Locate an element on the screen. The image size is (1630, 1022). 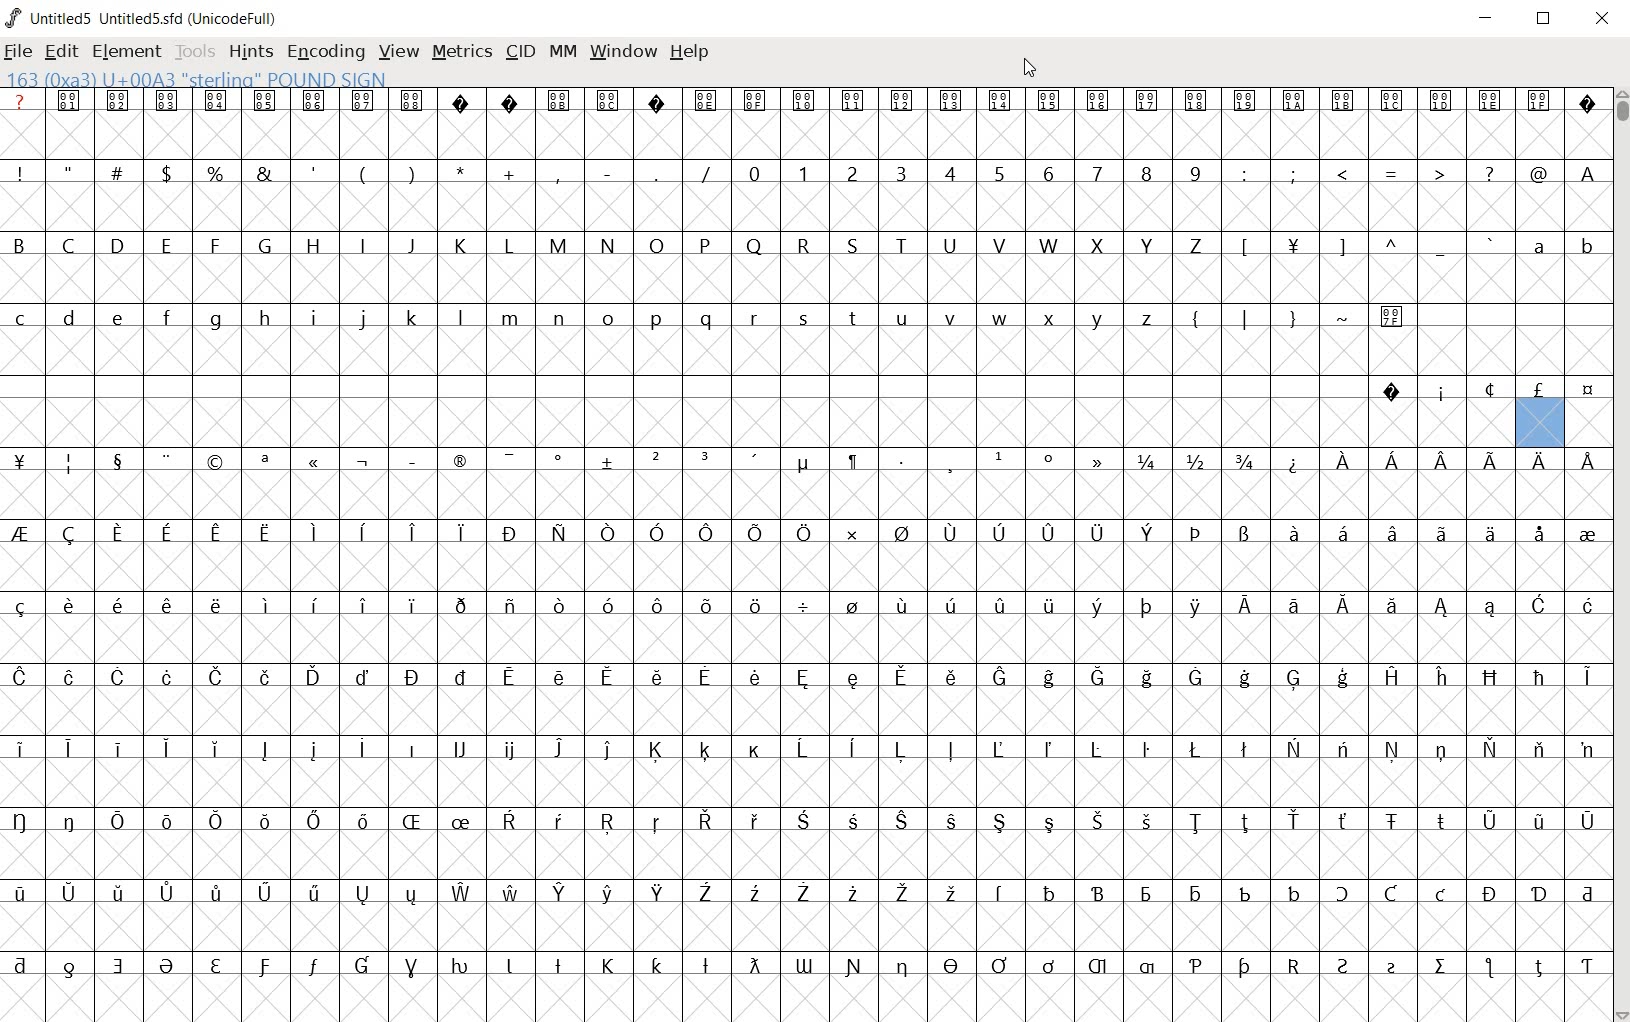
Symbol is located at coordinates (509, 891).